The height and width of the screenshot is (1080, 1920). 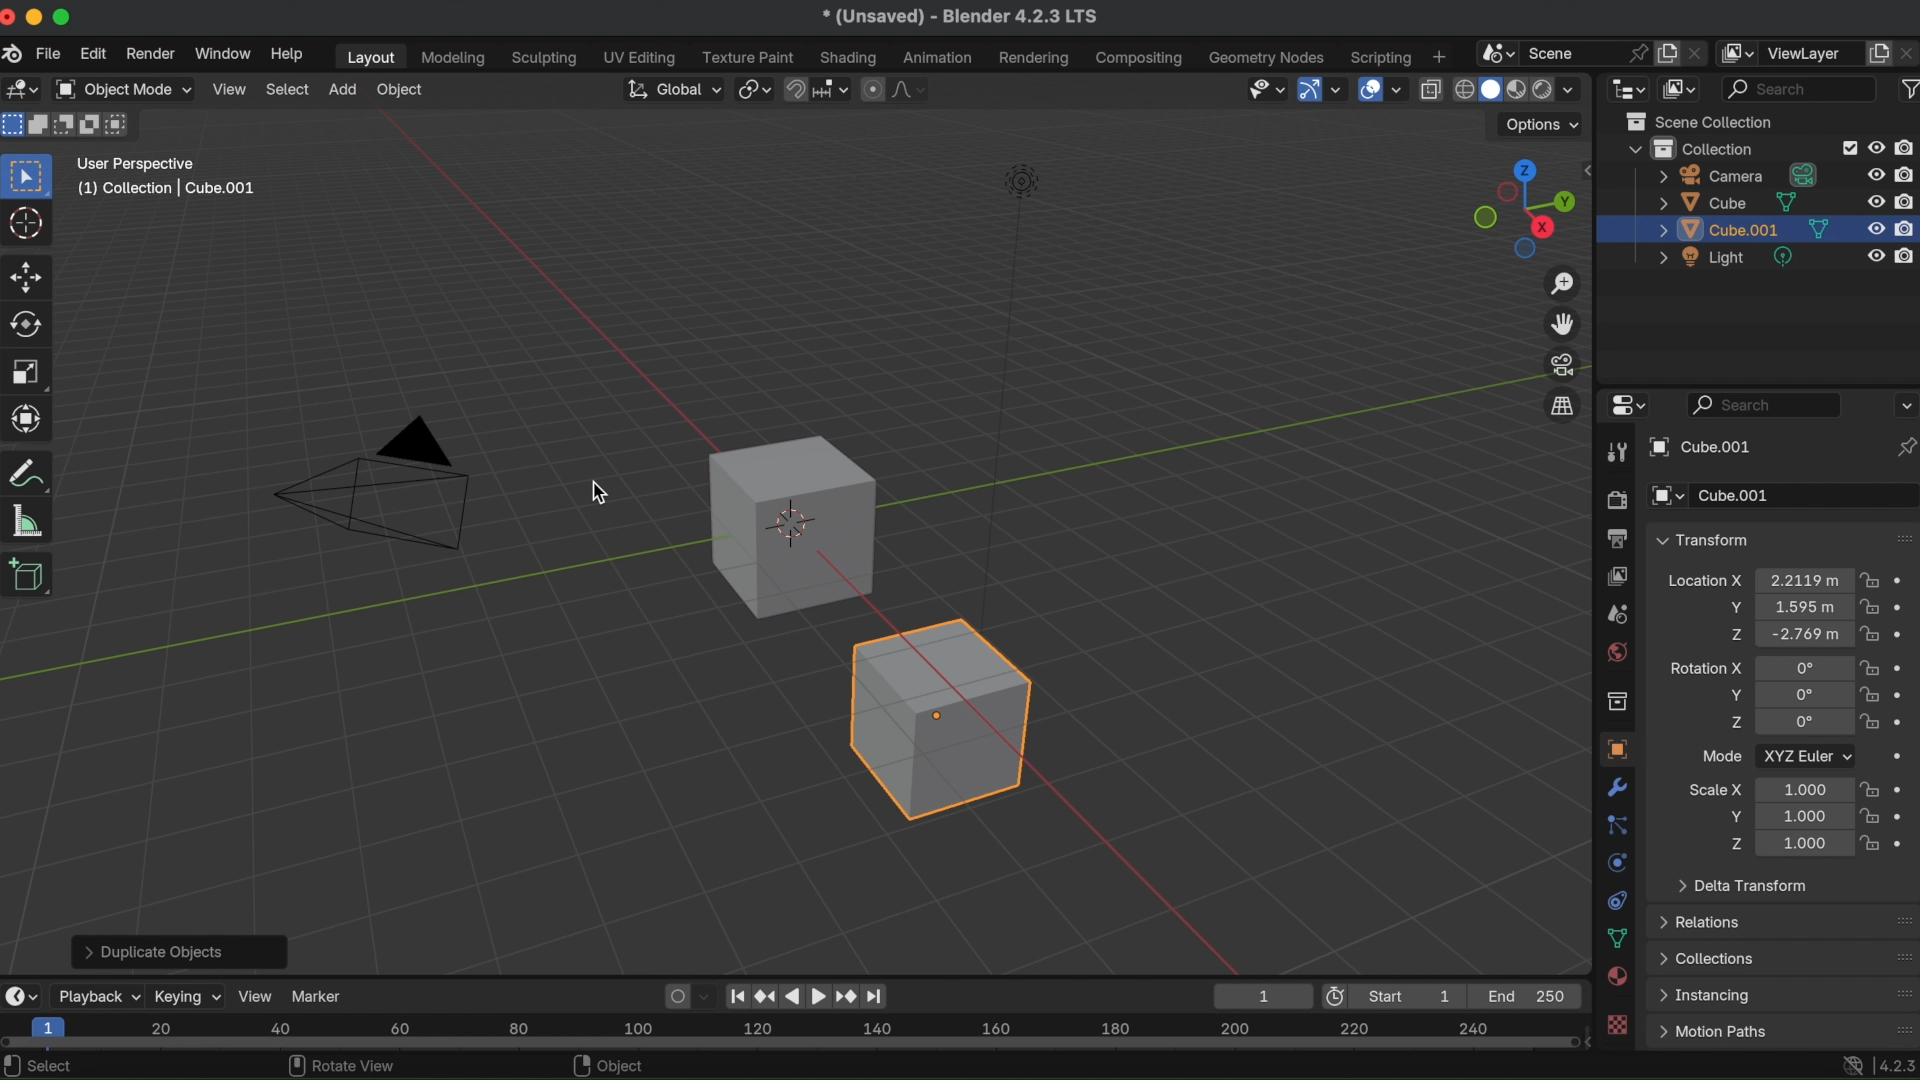 What do you see at coordinates (1705, 121) in the screenshot?
I see `scene collection` at bounding box center [1705, 121].